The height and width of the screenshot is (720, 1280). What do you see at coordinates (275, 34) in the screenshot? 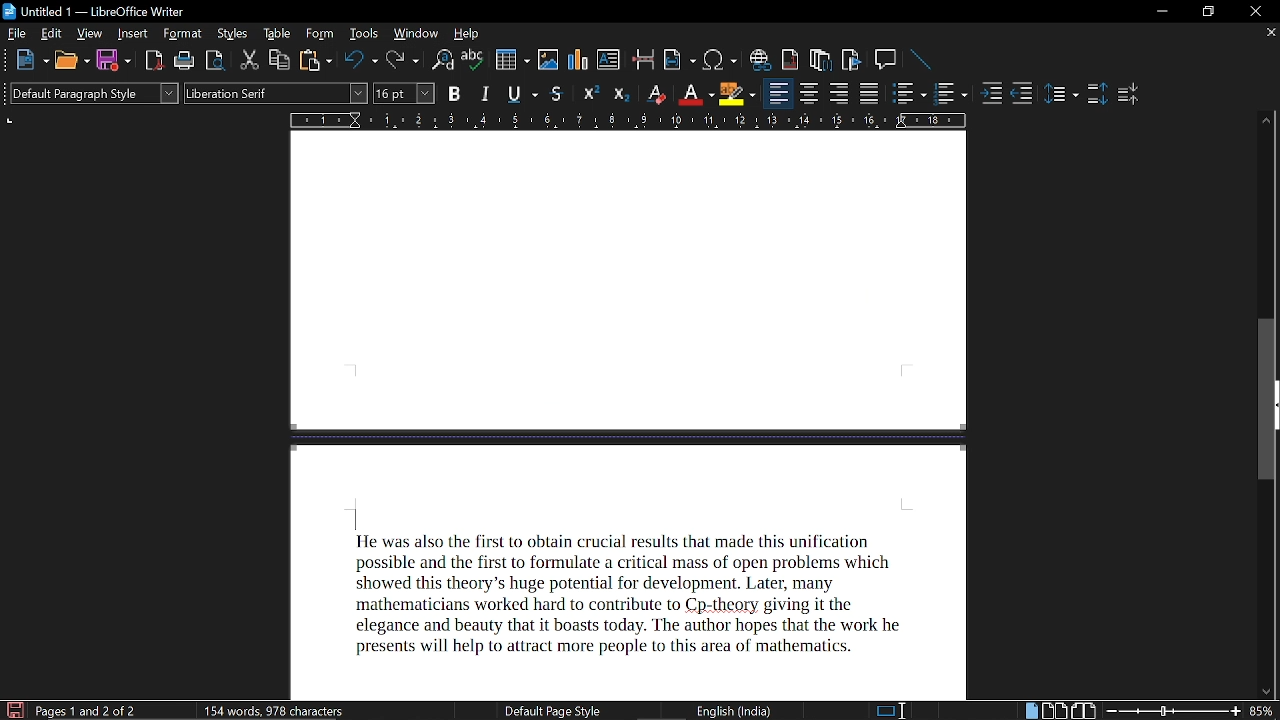
I see `Table` at bounding box center [275, 34].